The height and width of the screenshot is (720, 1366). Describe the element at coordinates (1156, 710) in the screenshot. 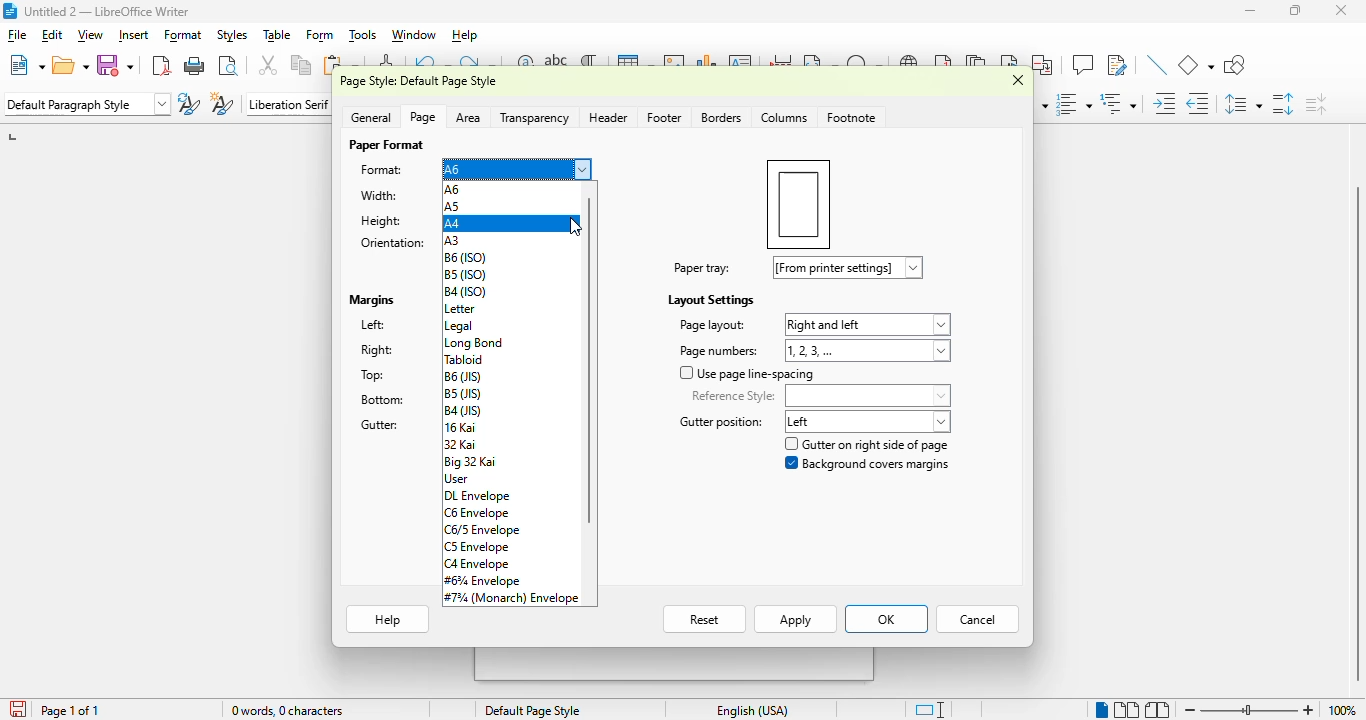

I see `book view` at that location.